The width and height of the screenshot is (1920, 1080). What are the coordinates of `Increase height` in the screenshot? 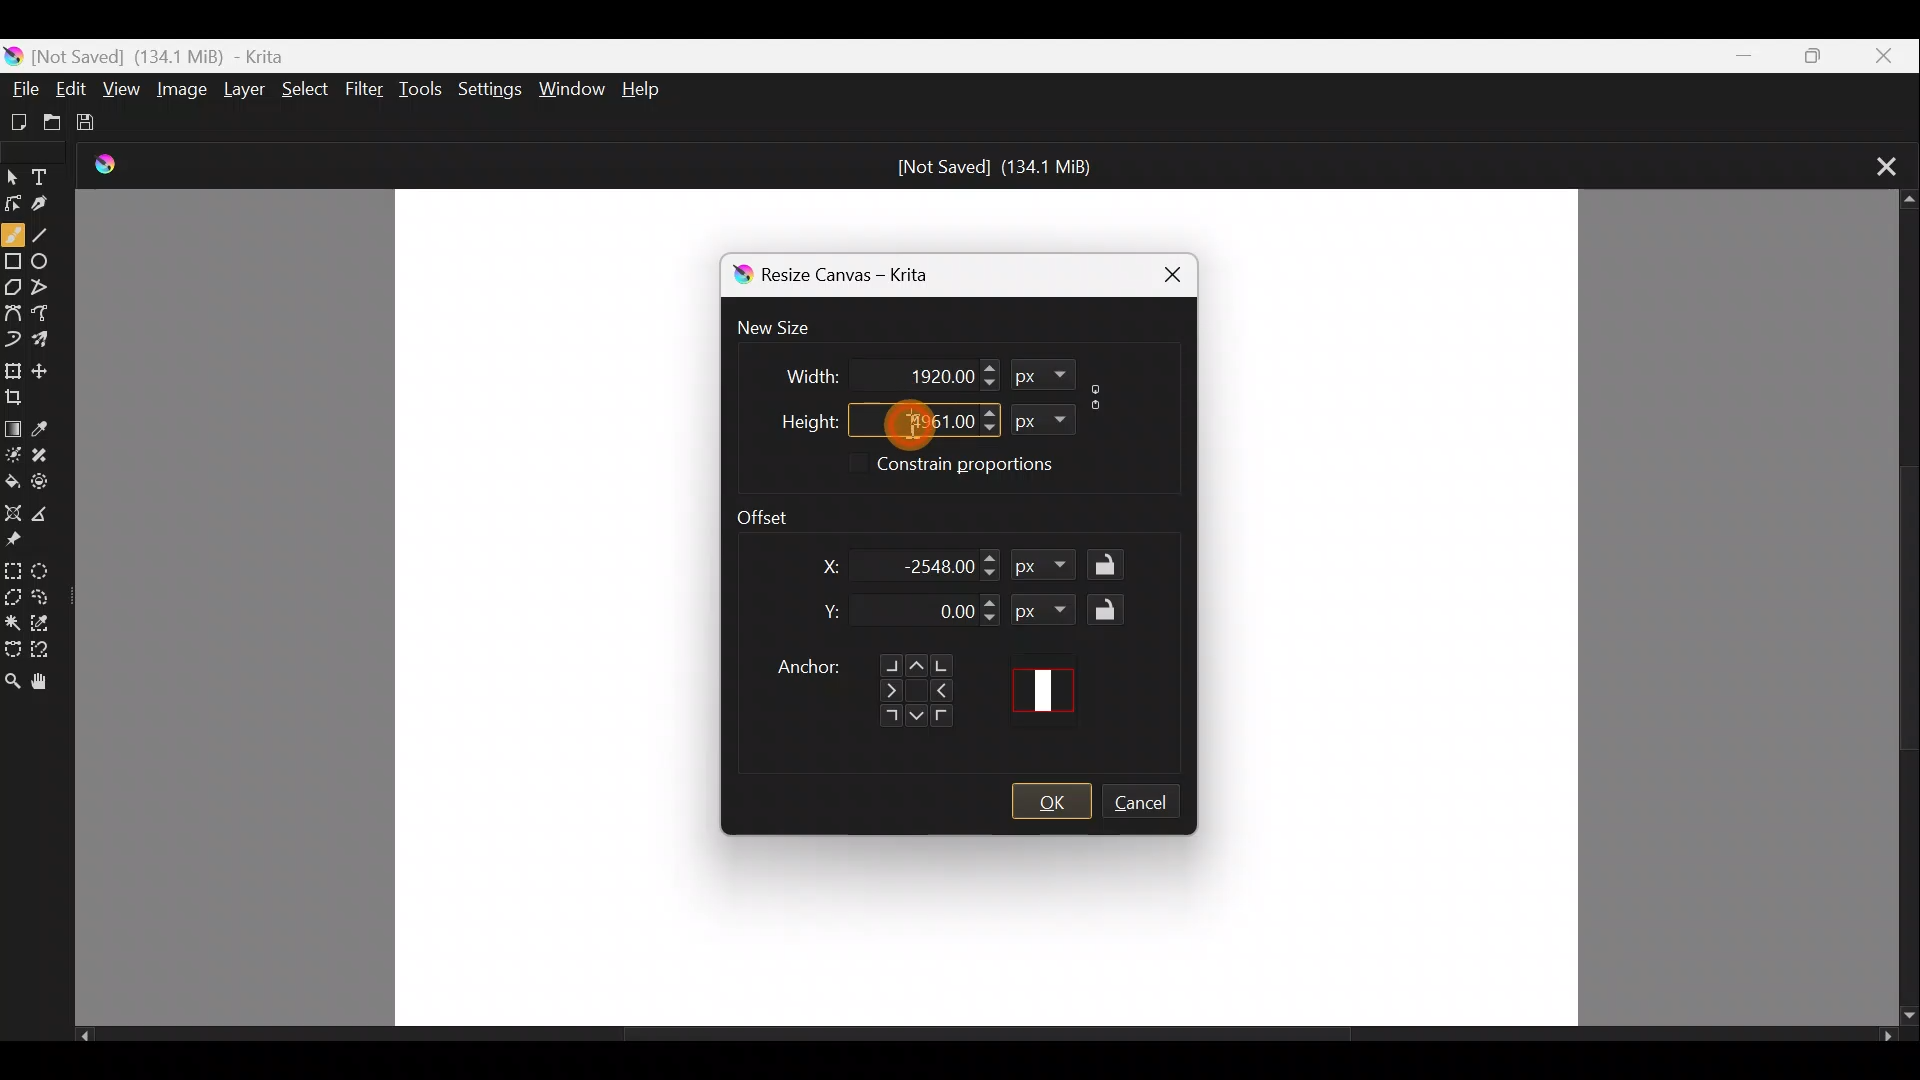 It's located at (986, 411).